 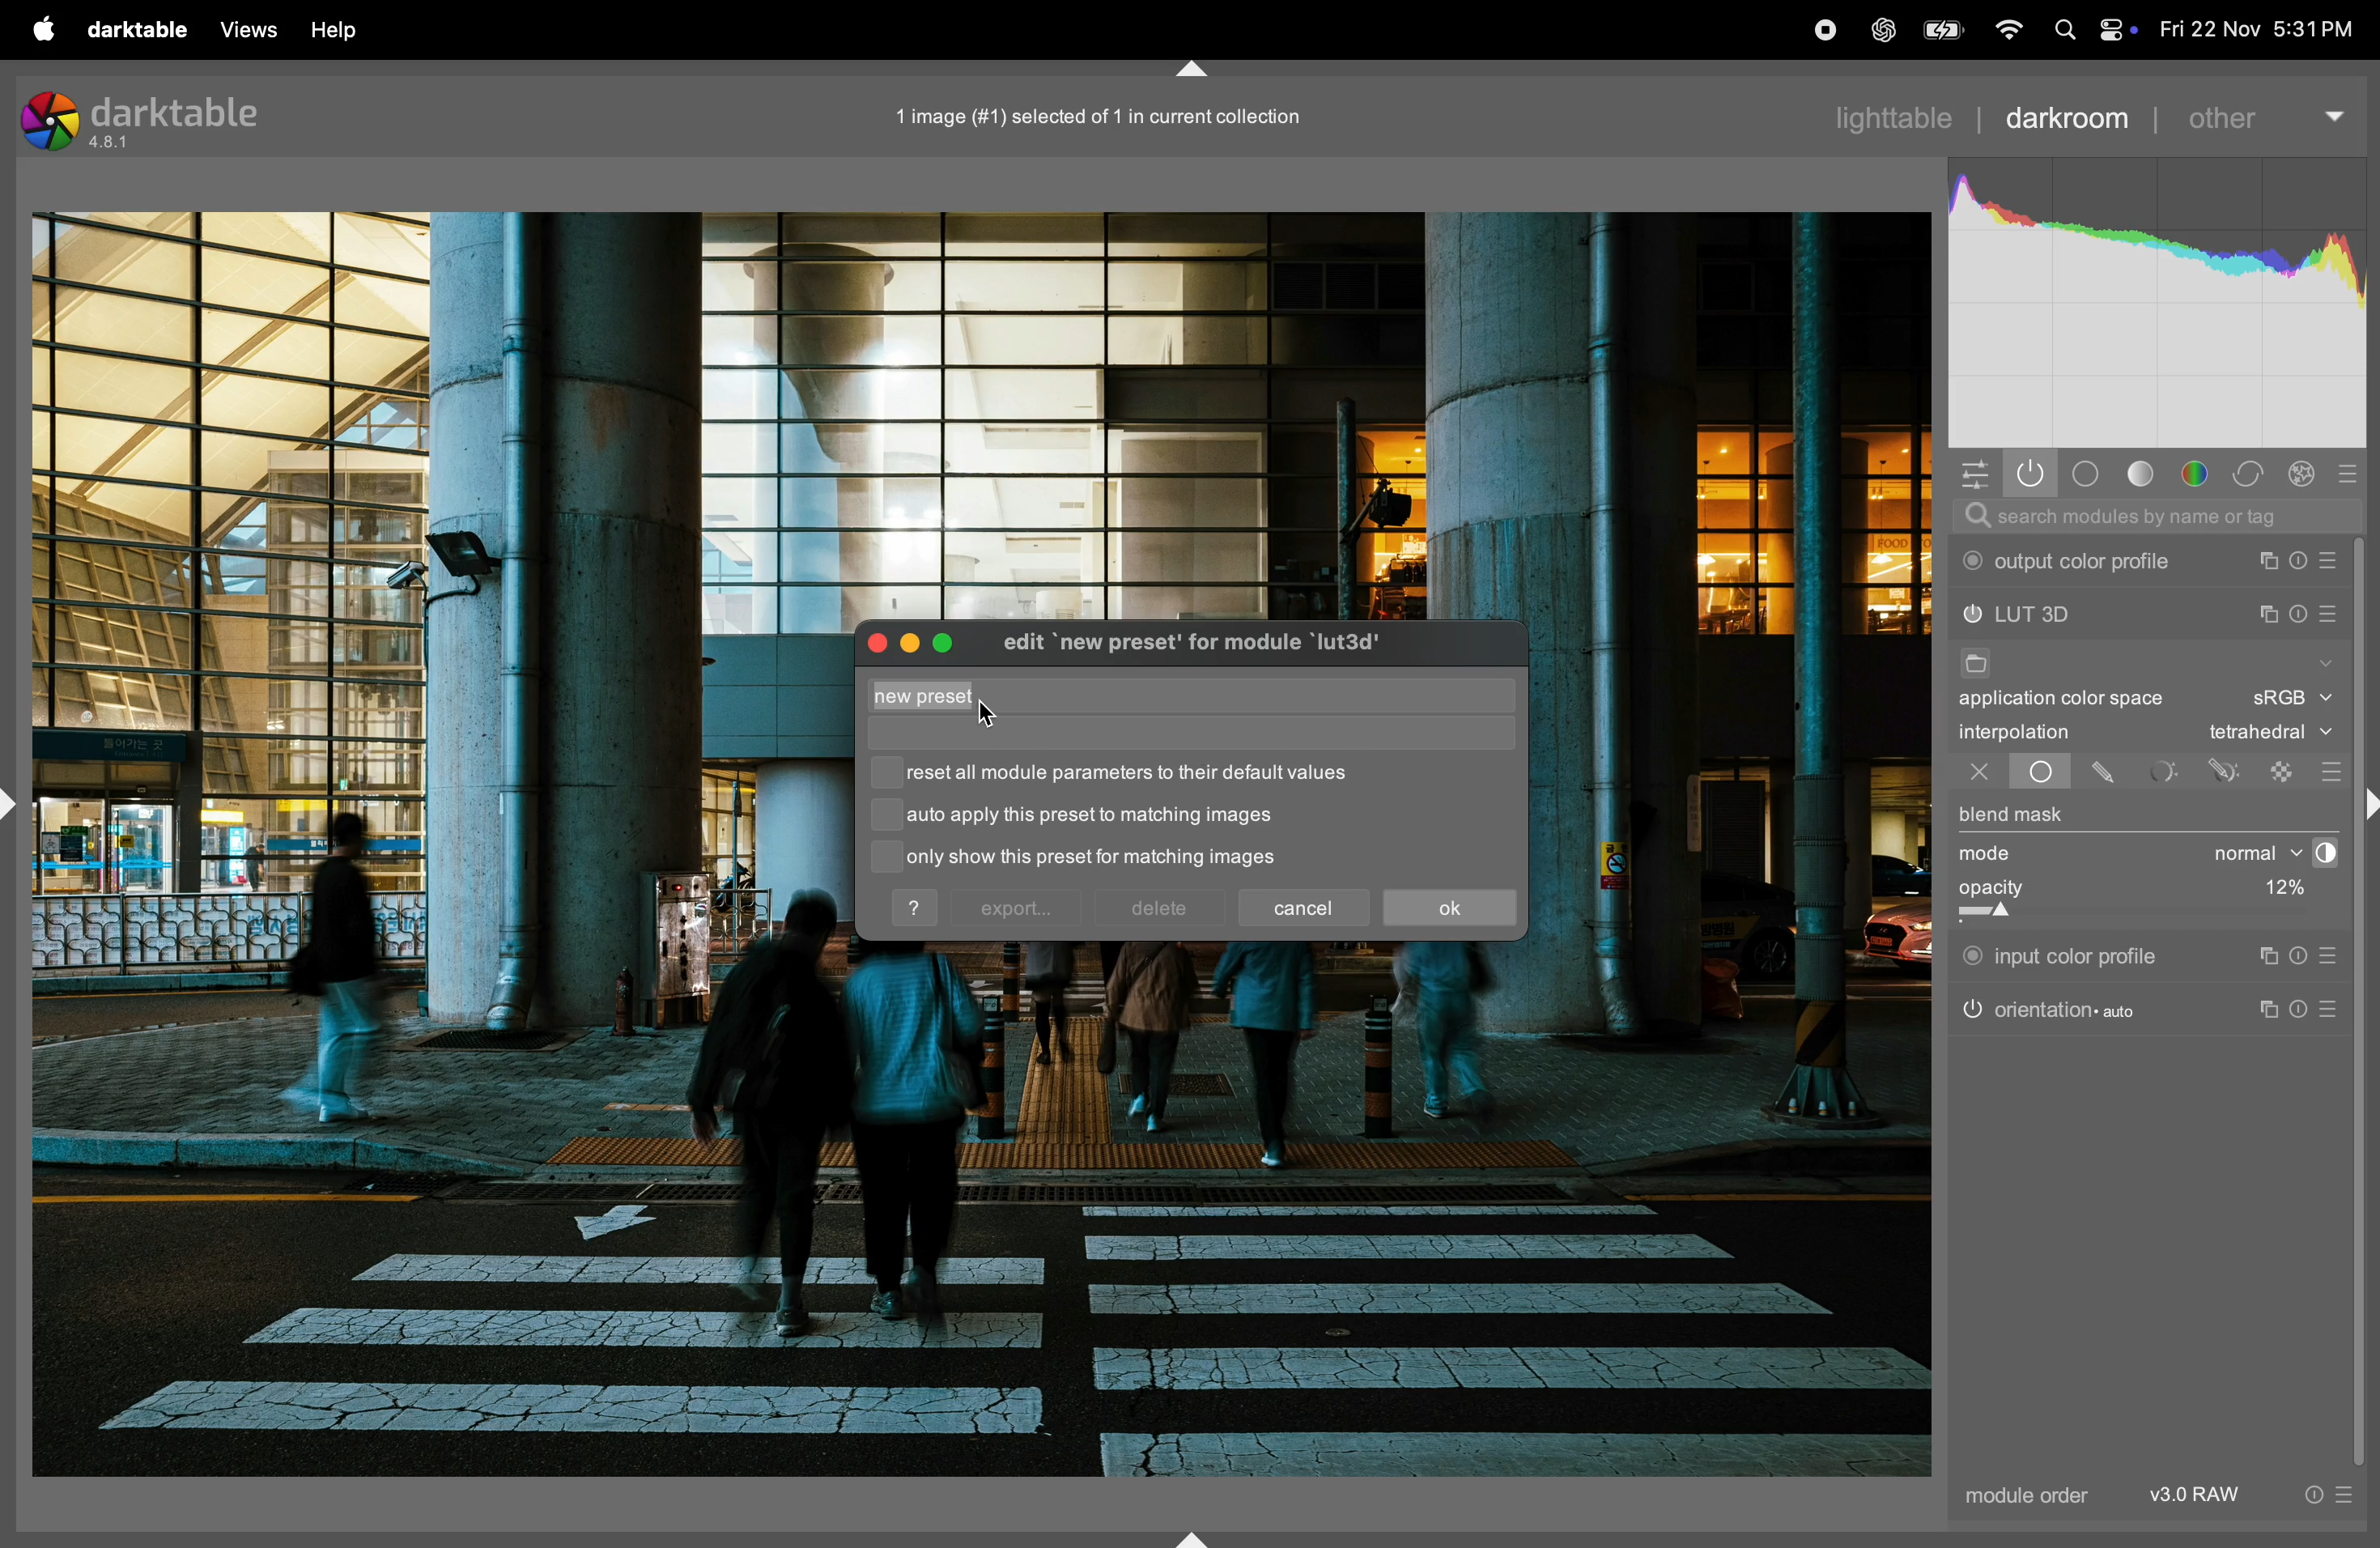 What do you see at coordinates (2270, 734) in the screenshot?
I see `tetrahedral` at bounding box center [2270, 734].